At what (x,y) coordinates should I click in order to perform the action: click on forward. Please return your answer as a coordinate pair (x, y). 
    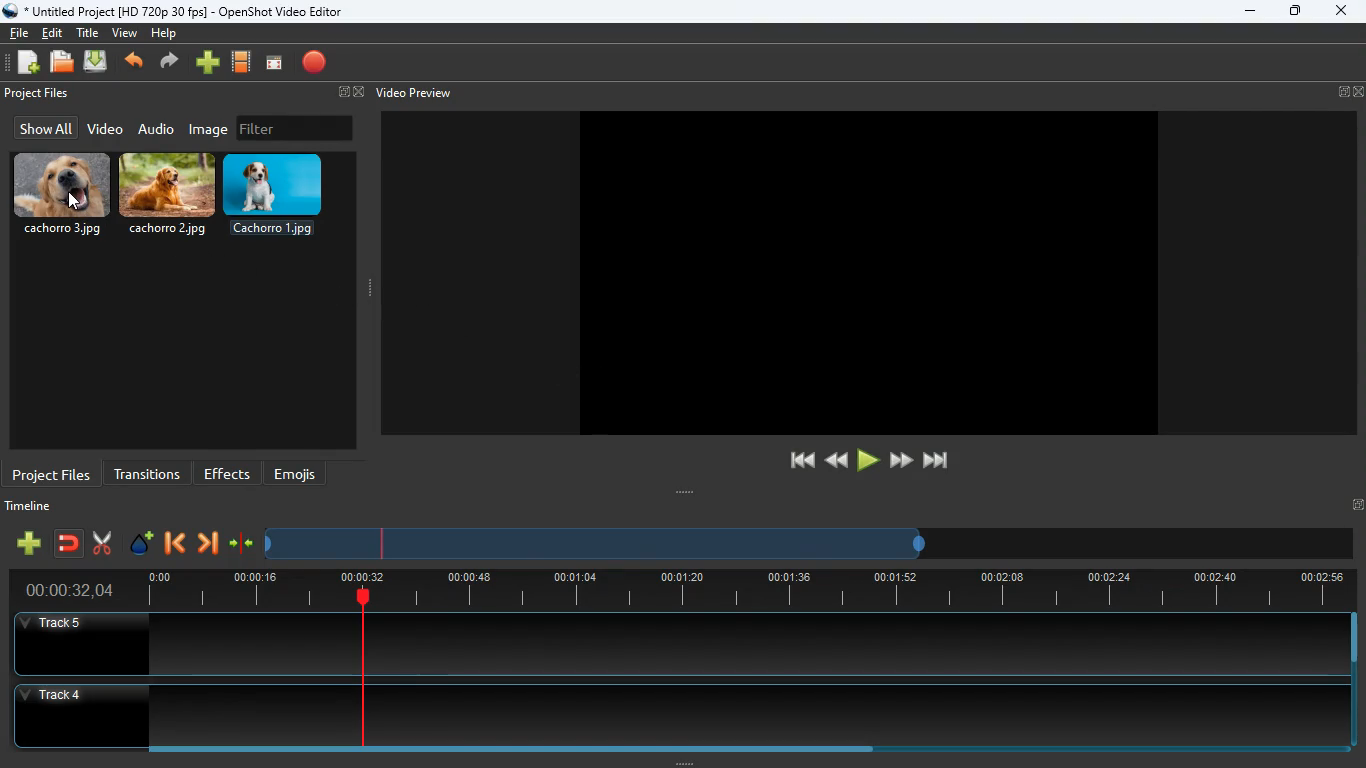
    Looking at the image, I should click on (901, 461).